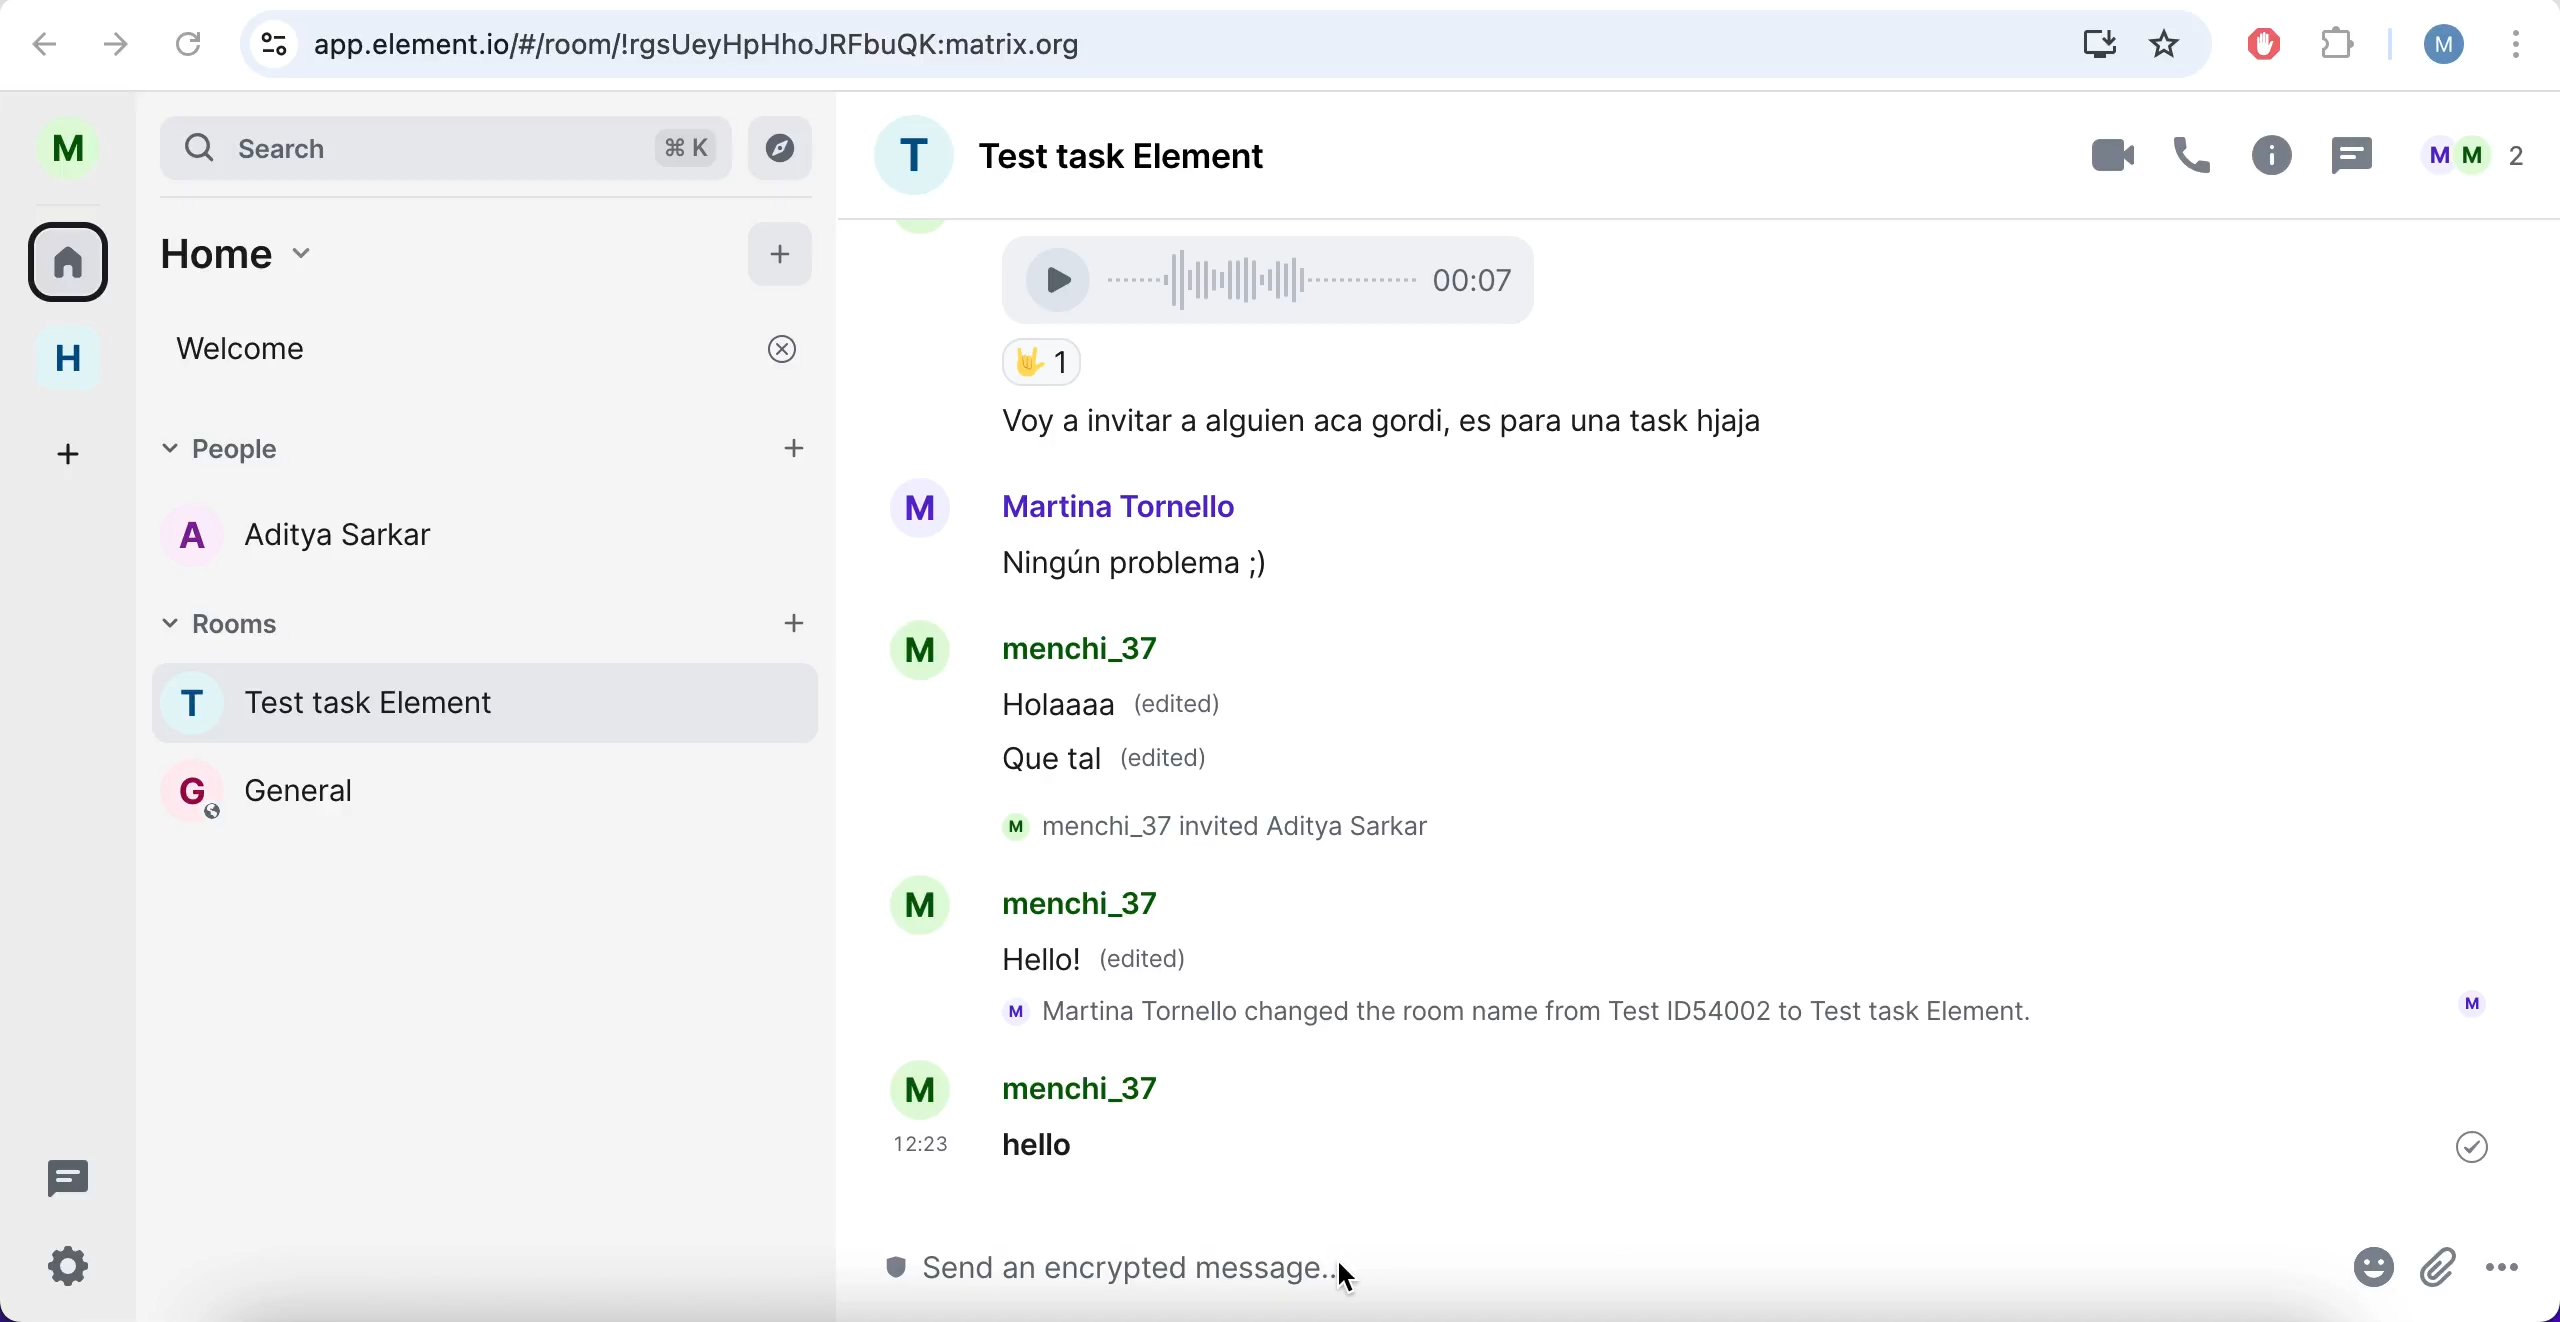 The width and height of the screenshot is (2560, 1322). Describe the element at coordinates (122, 42) in the screenshot. I see `go one page forward` at that location.